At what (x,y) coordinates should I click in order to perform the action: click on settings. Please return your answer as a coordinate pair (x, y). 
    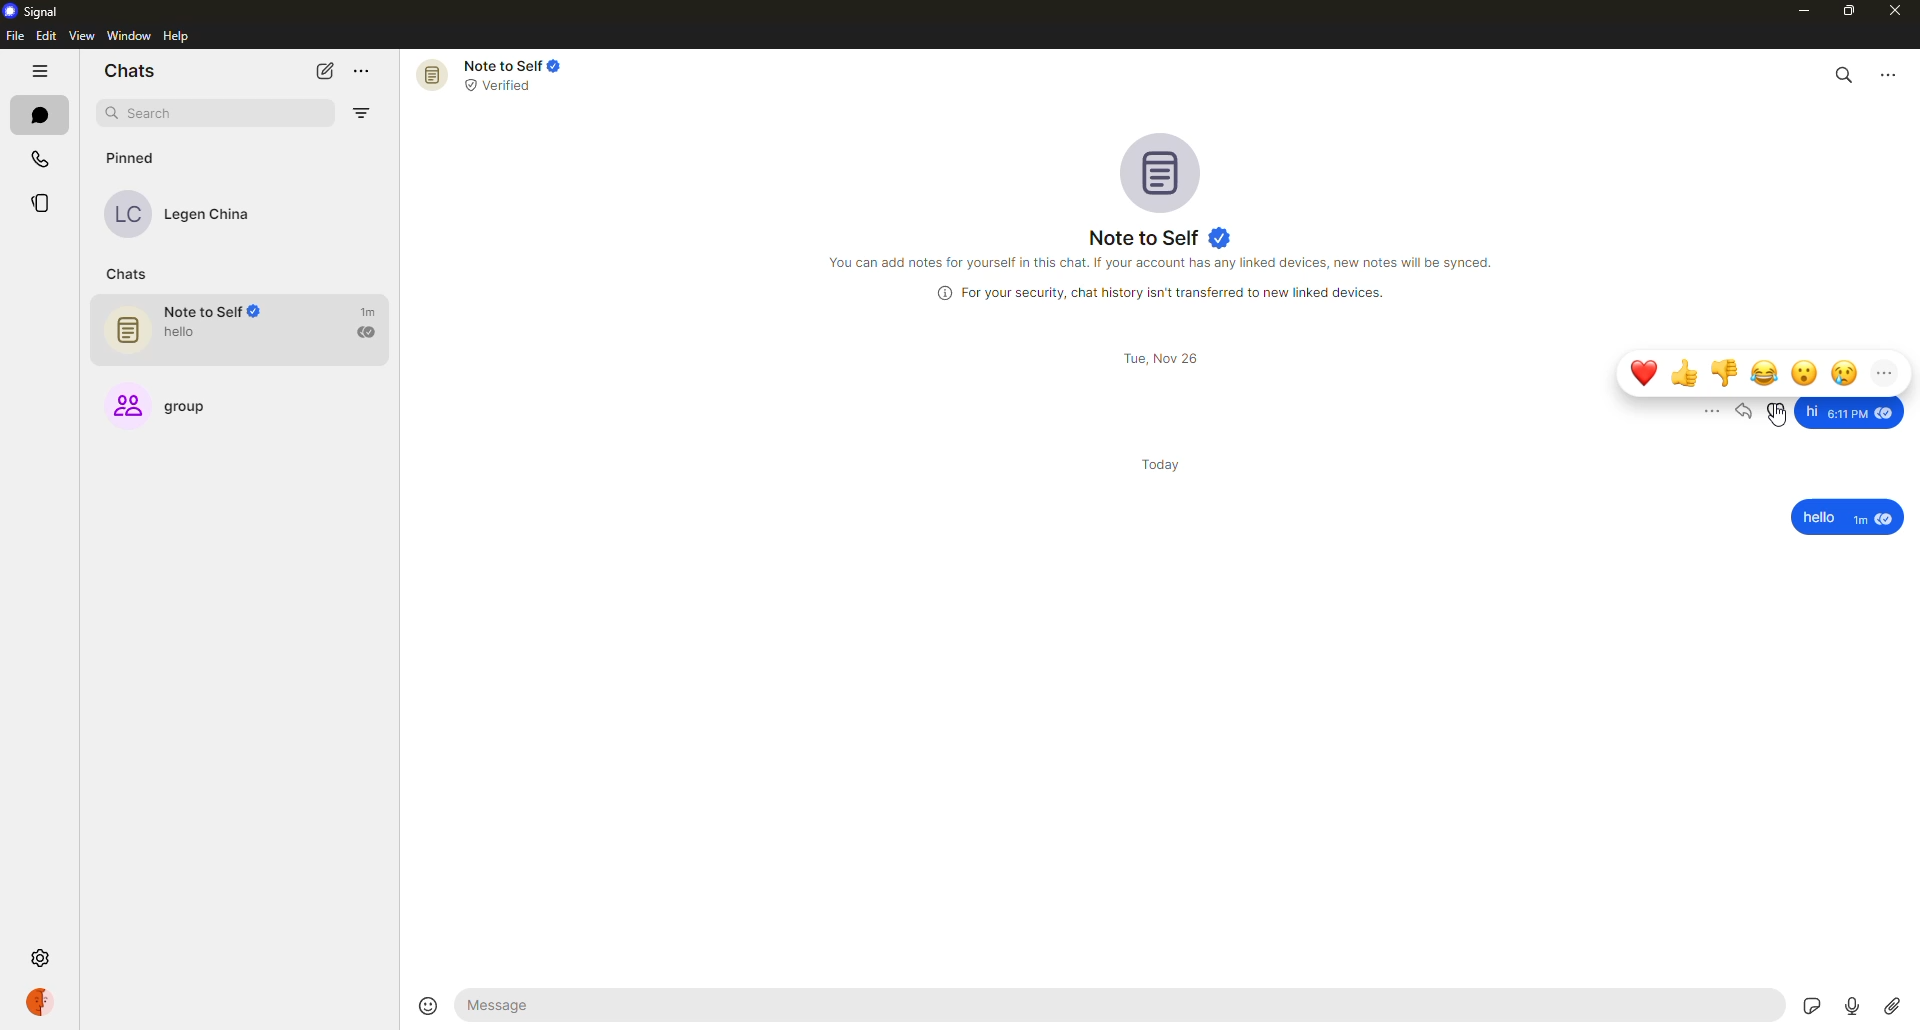
    Looking at the image, I should click on (38, 959).